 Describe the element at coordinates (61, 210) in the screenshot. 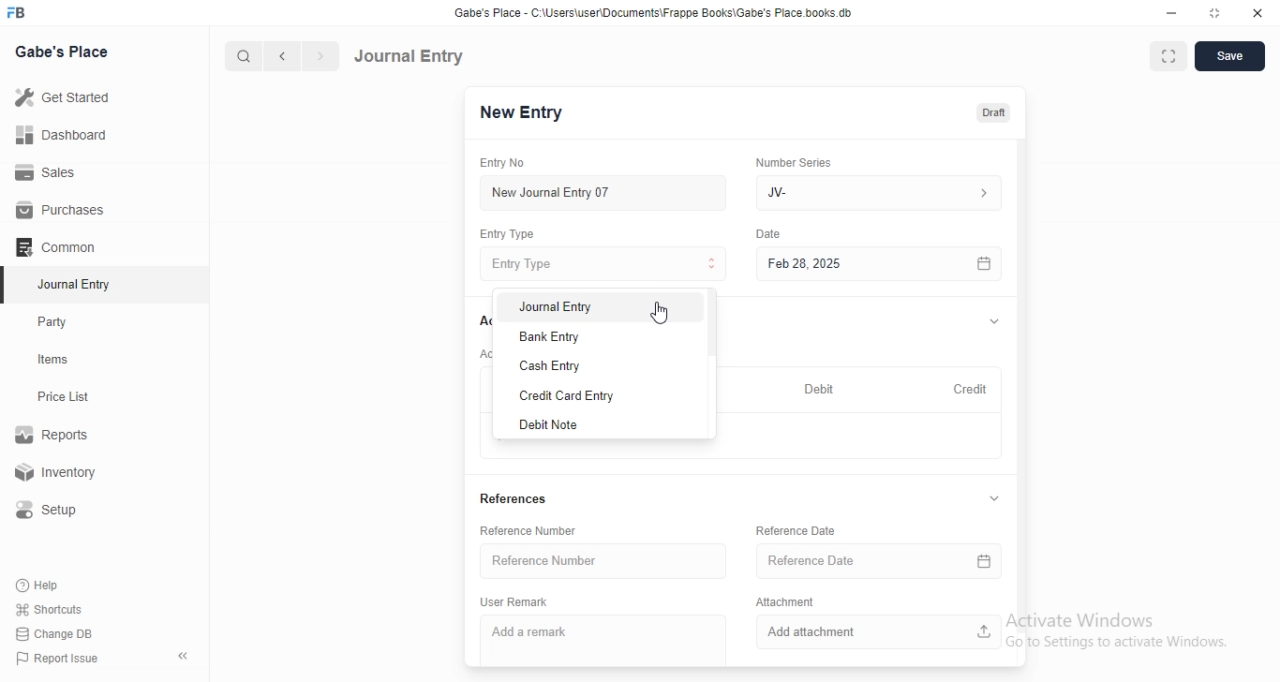

I see `Purchases` at that location.